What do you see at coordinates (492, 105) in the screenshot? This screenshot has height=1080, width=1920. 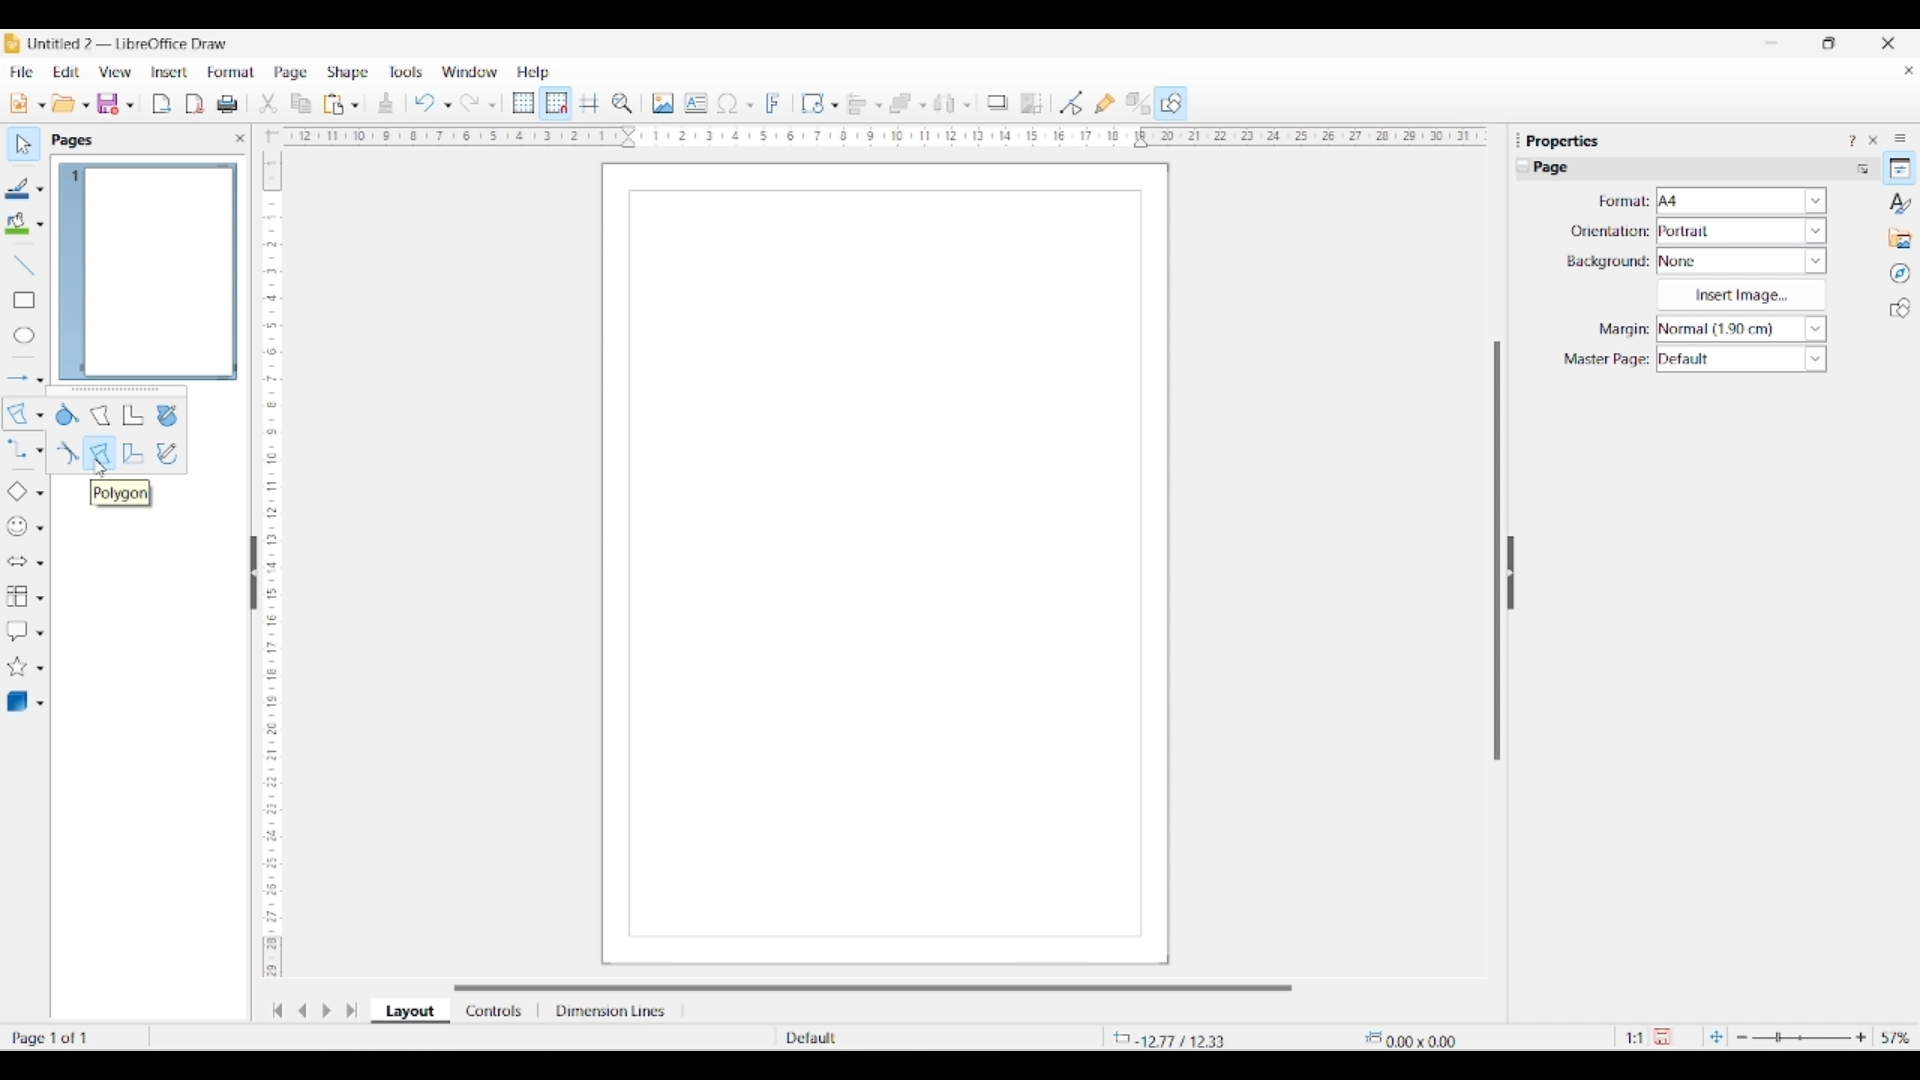 I see `Redo specific actions` at bounding box center [492, 105].